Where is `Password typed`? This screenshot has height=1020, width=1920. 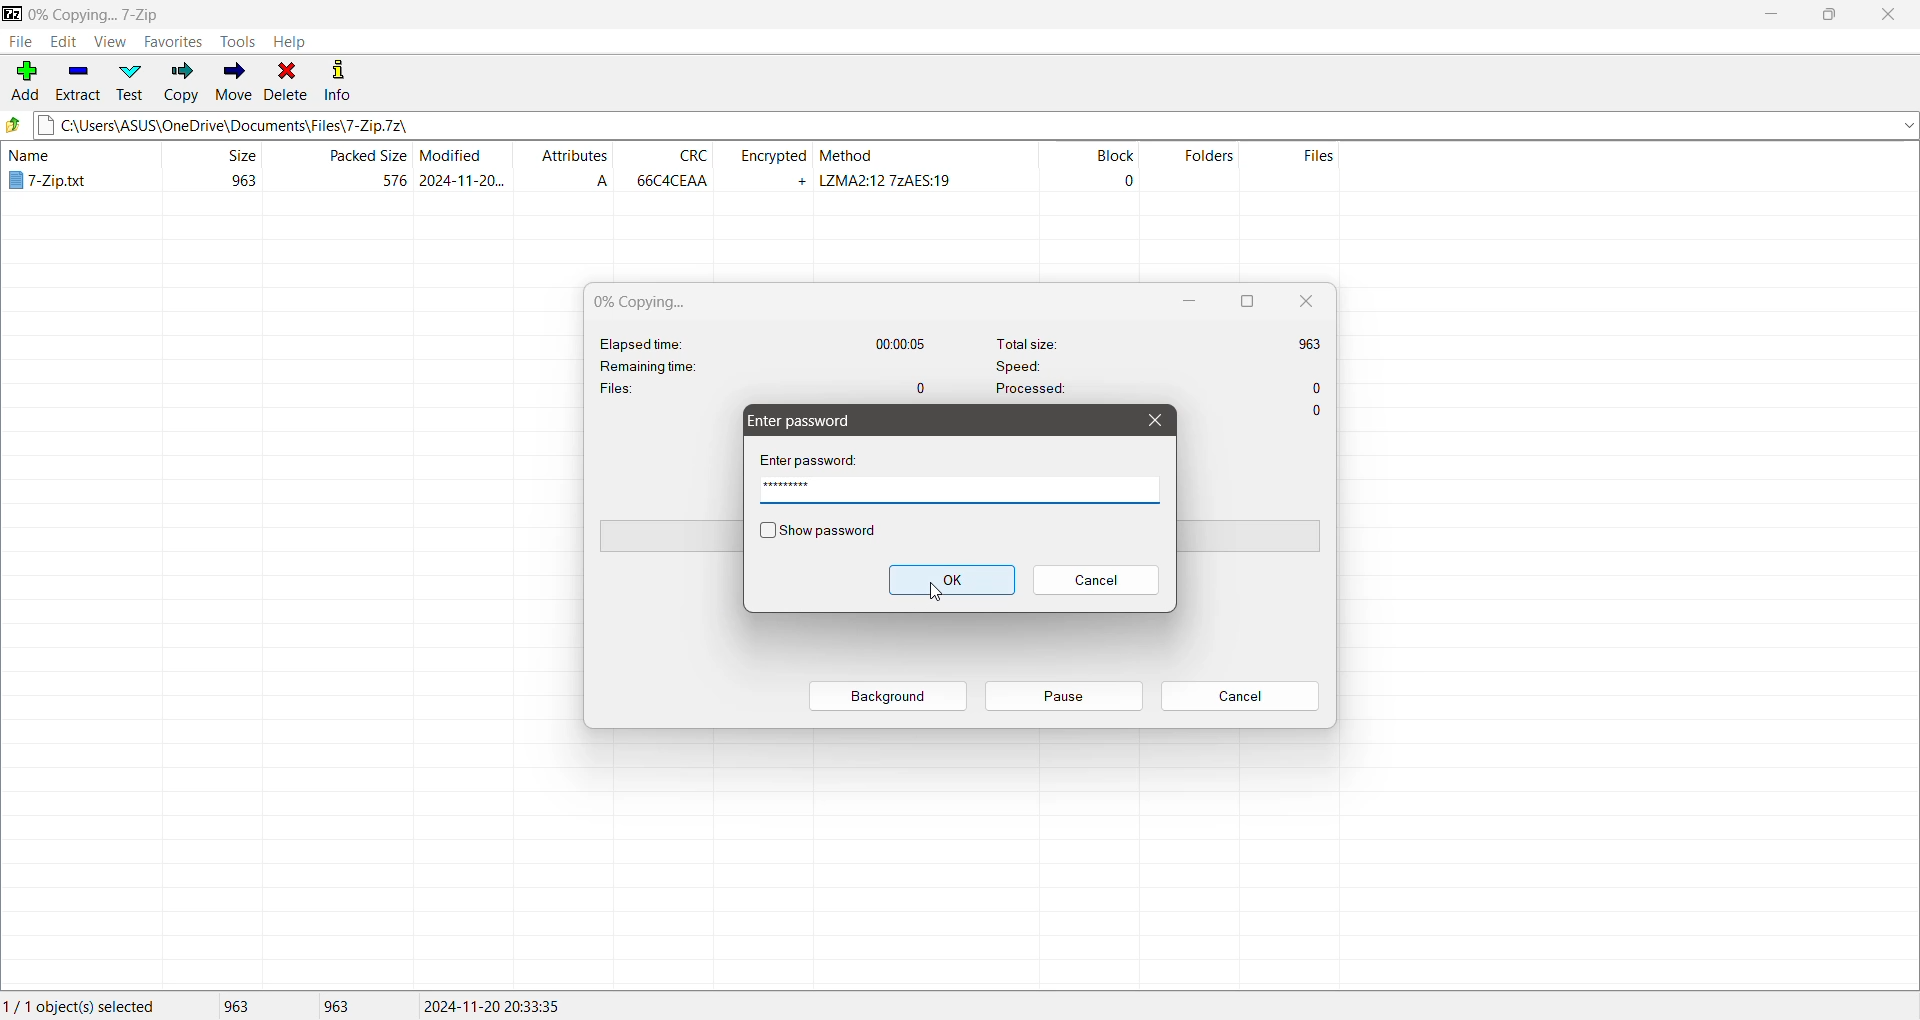
Password typed is located at coordinates (960, 493).